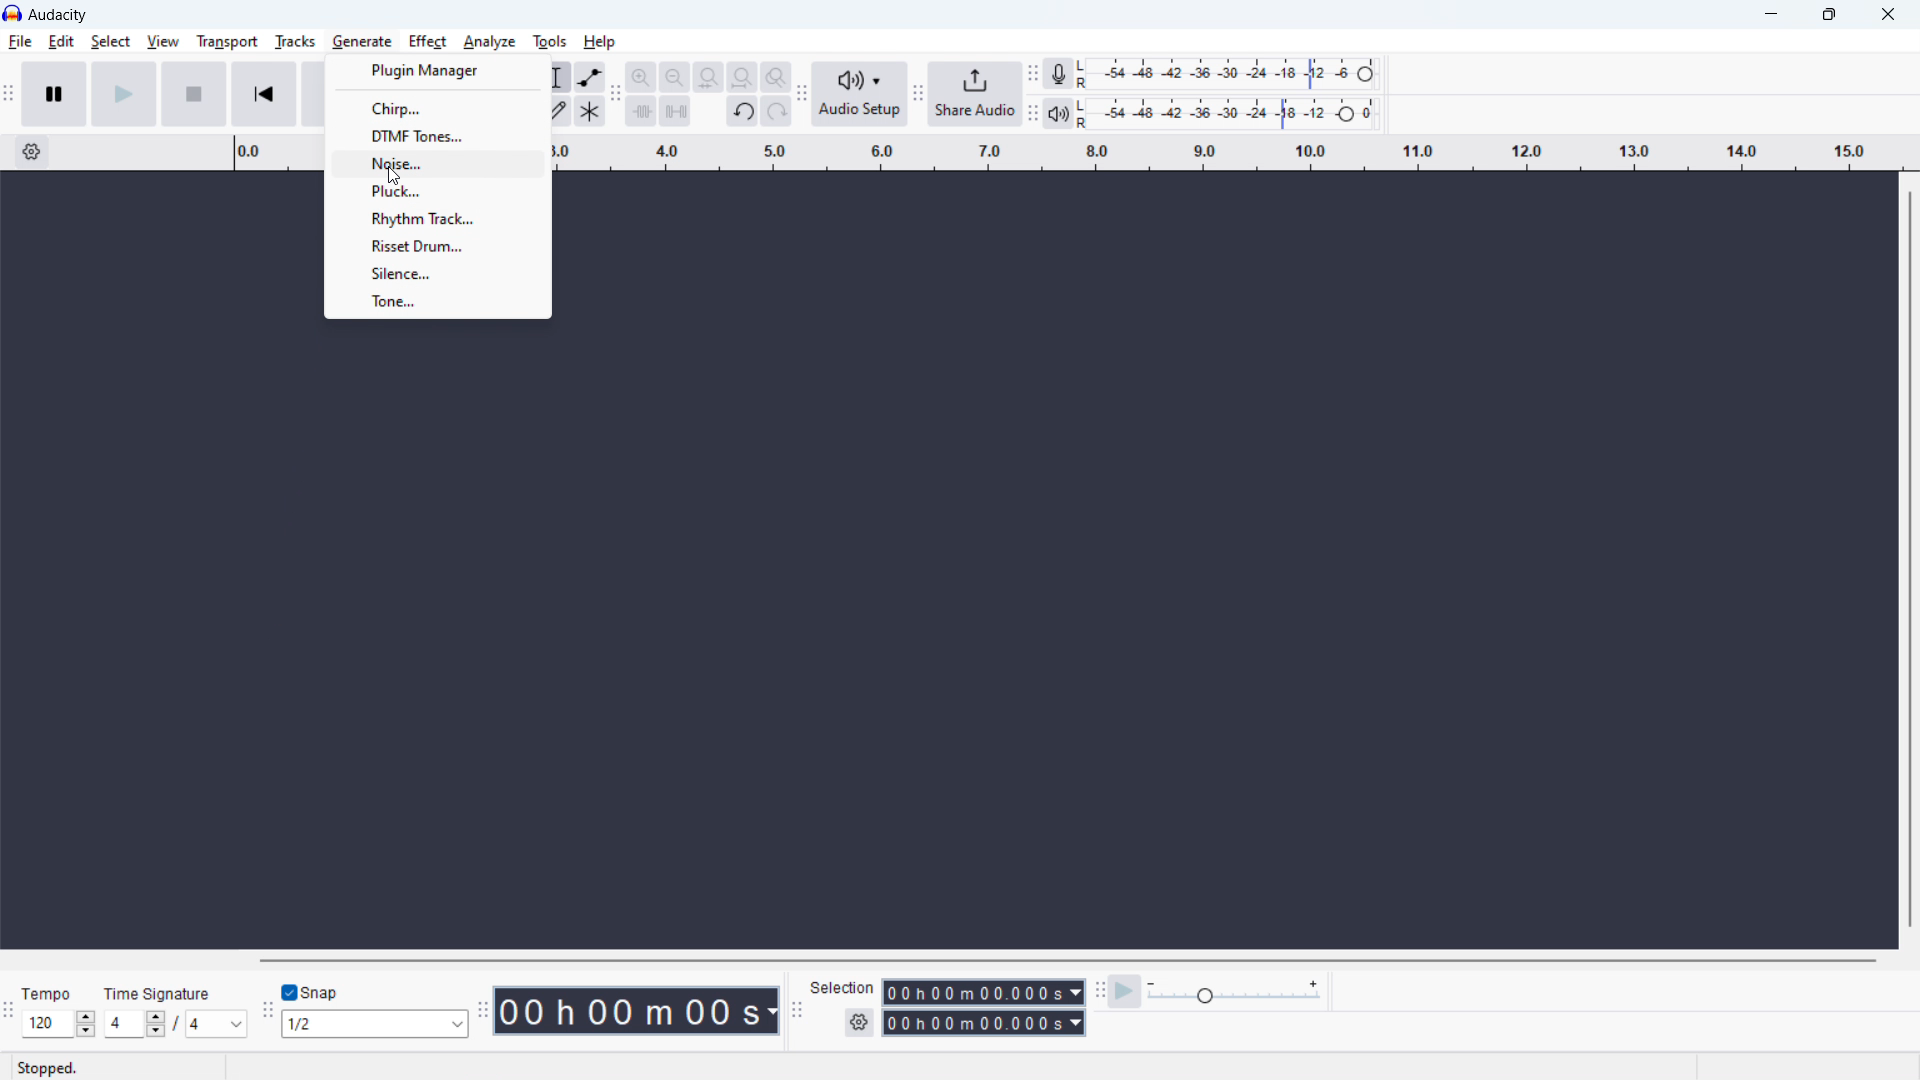 This screenshot has height=1080, width=1920. I want to click on recording meter, so click(1227, 74).